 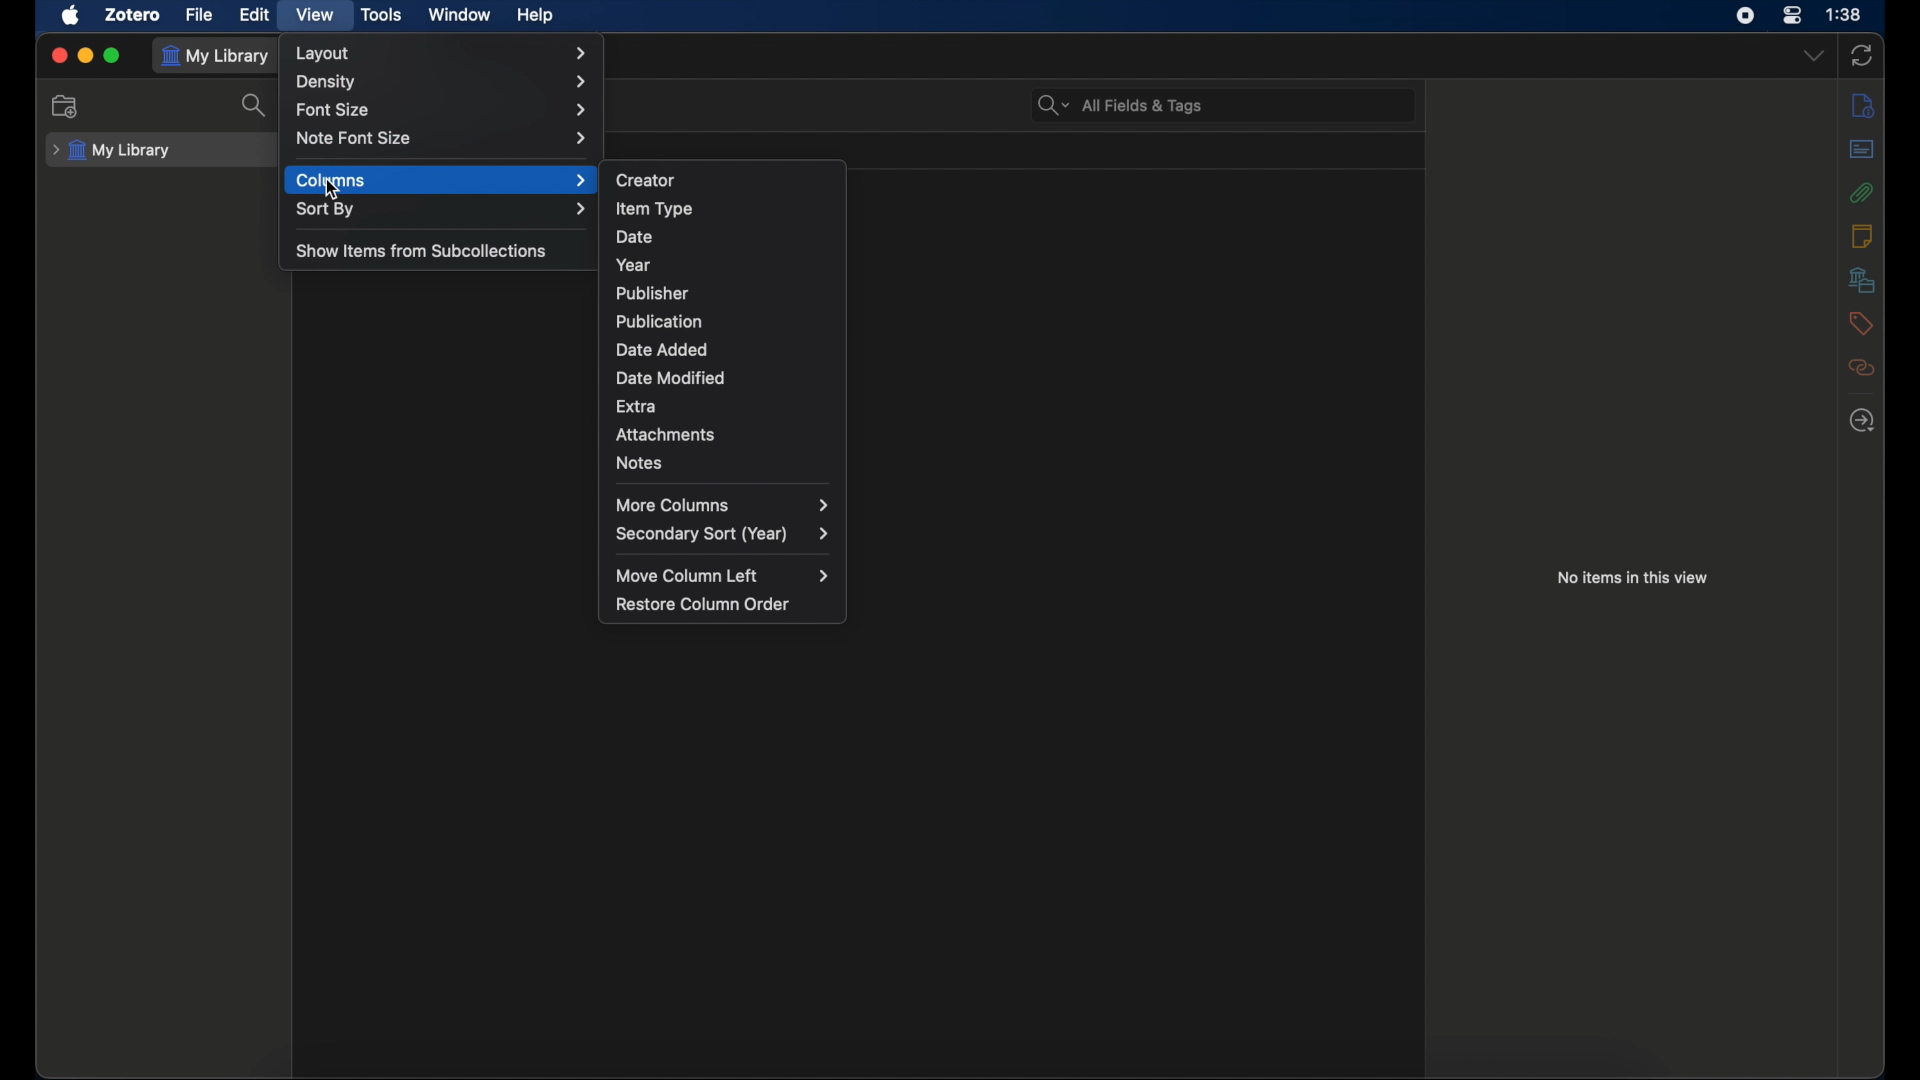 What do you see at coordinates (1632, 577) in the screenshot?
I see `no items in this view` at bounding box center [1632, 577].